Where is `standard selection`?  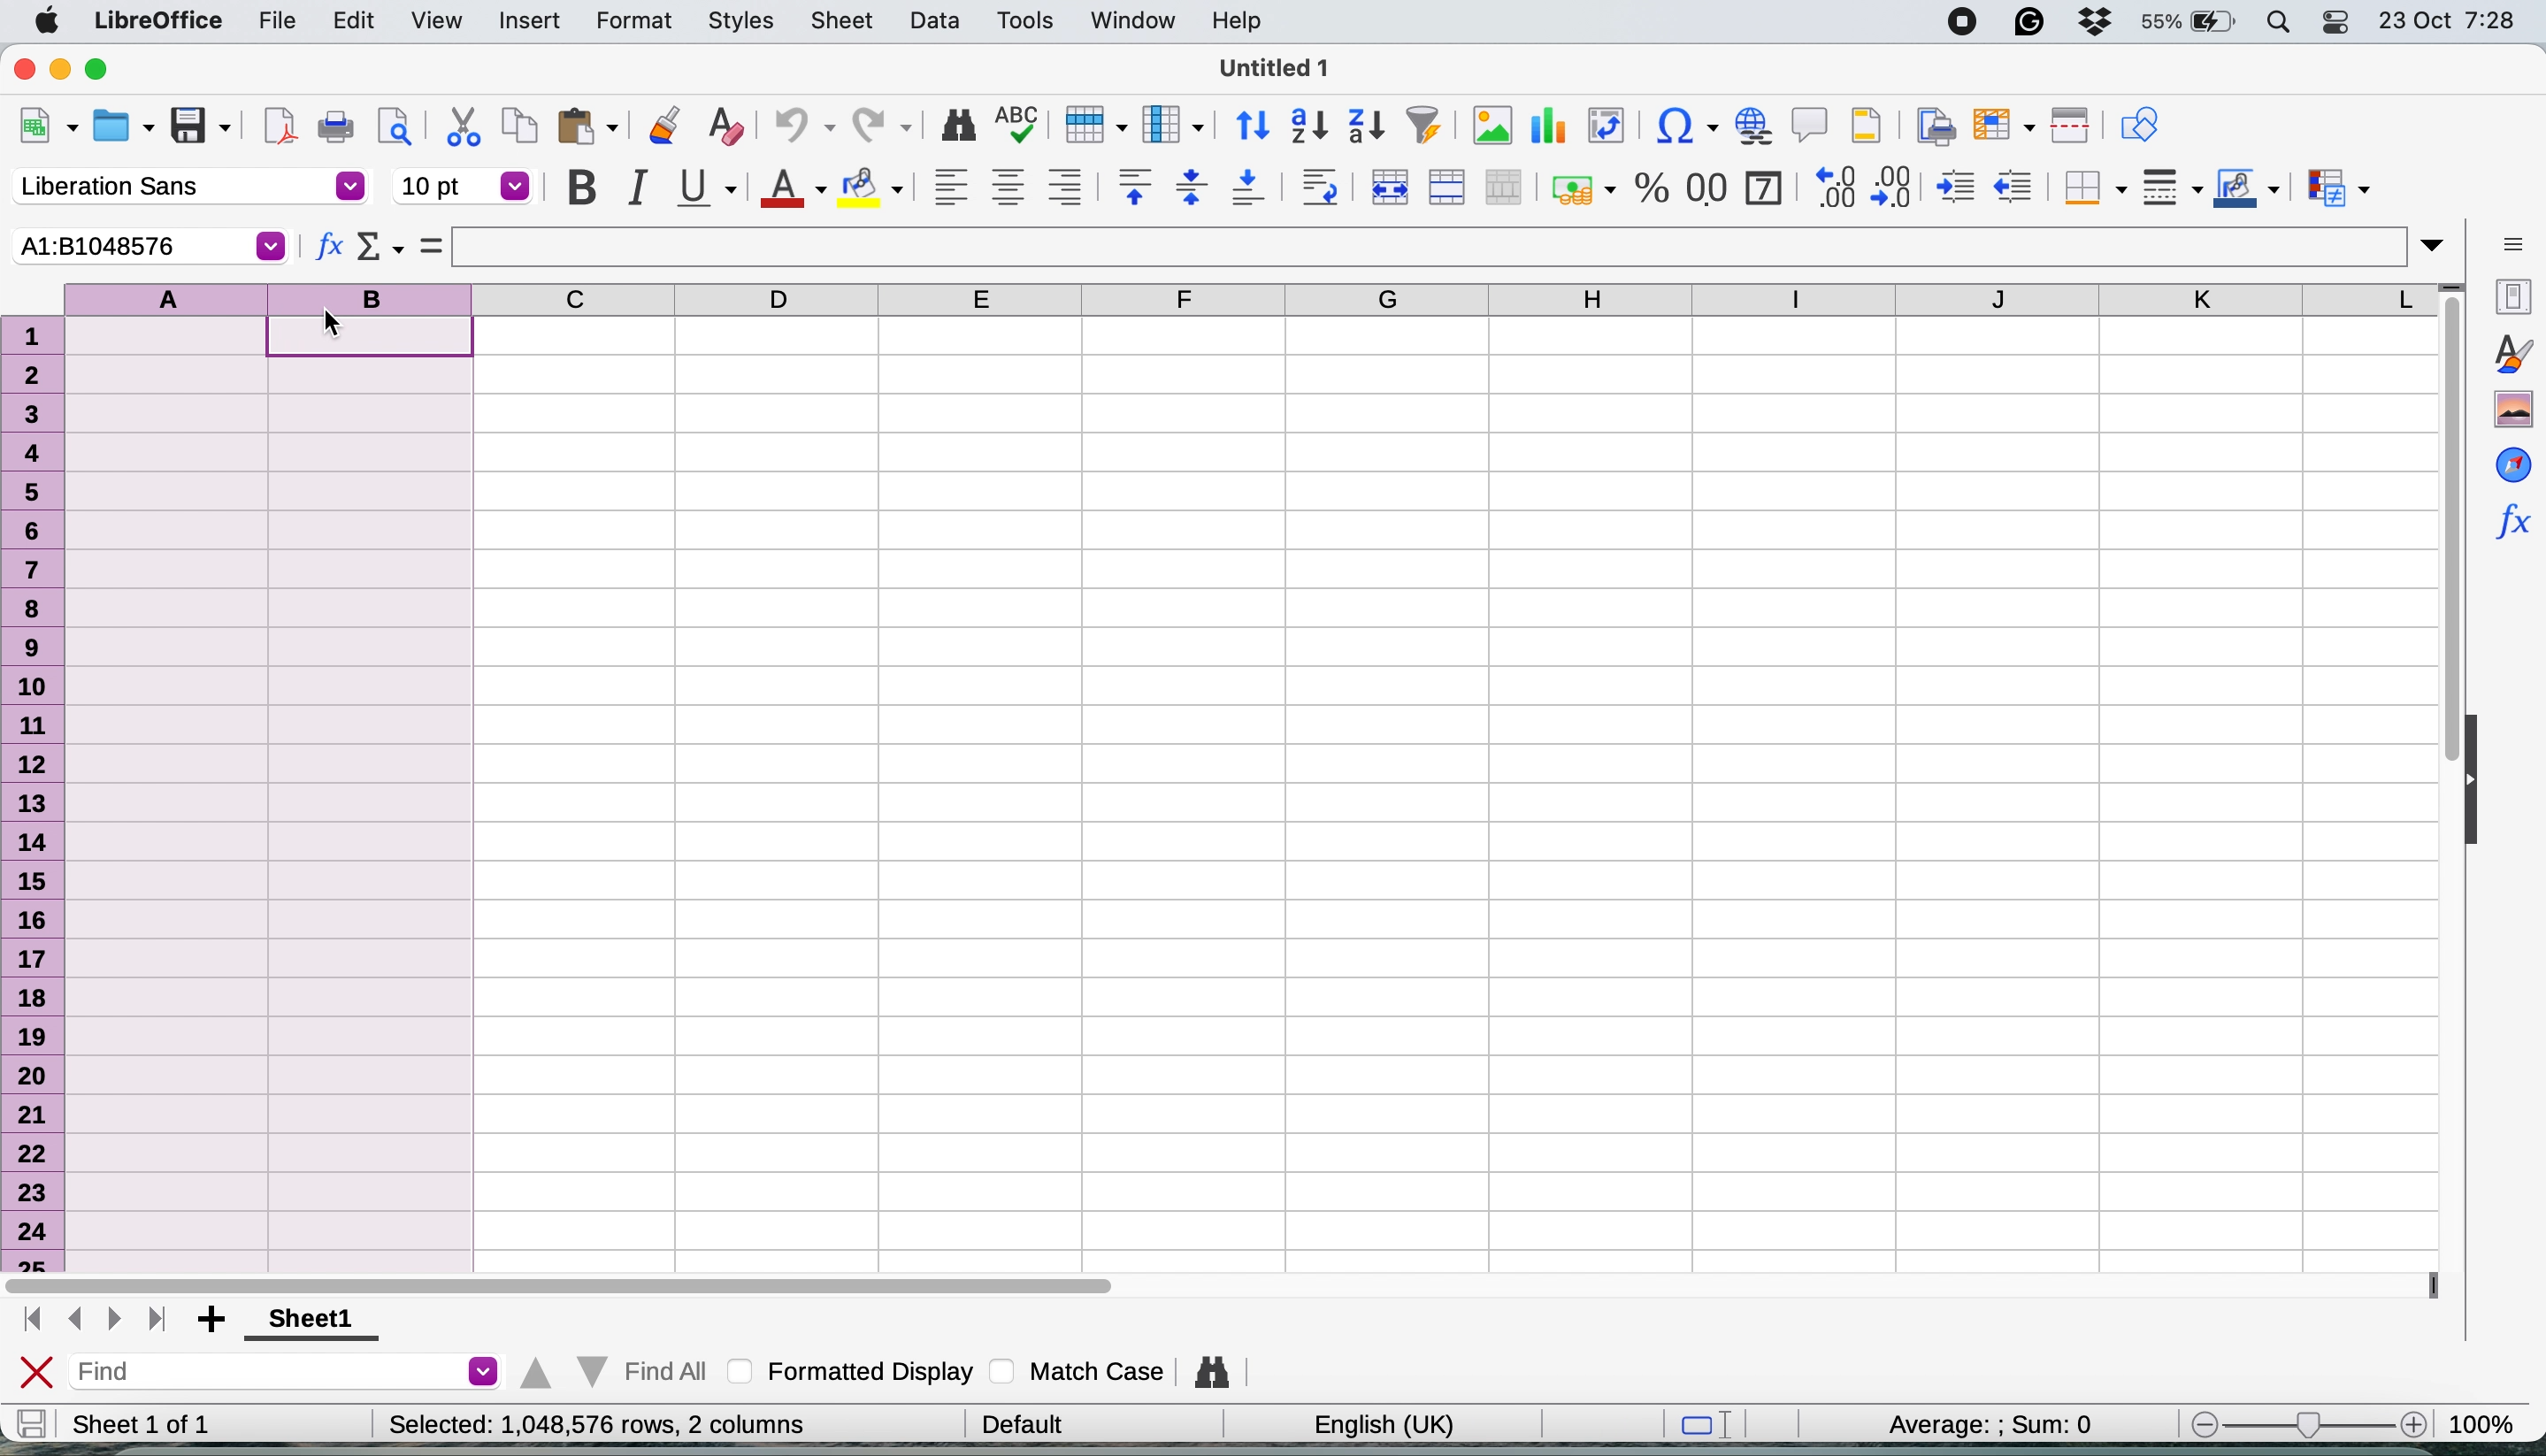
standard selection is located at coordinates (1708, 1424).